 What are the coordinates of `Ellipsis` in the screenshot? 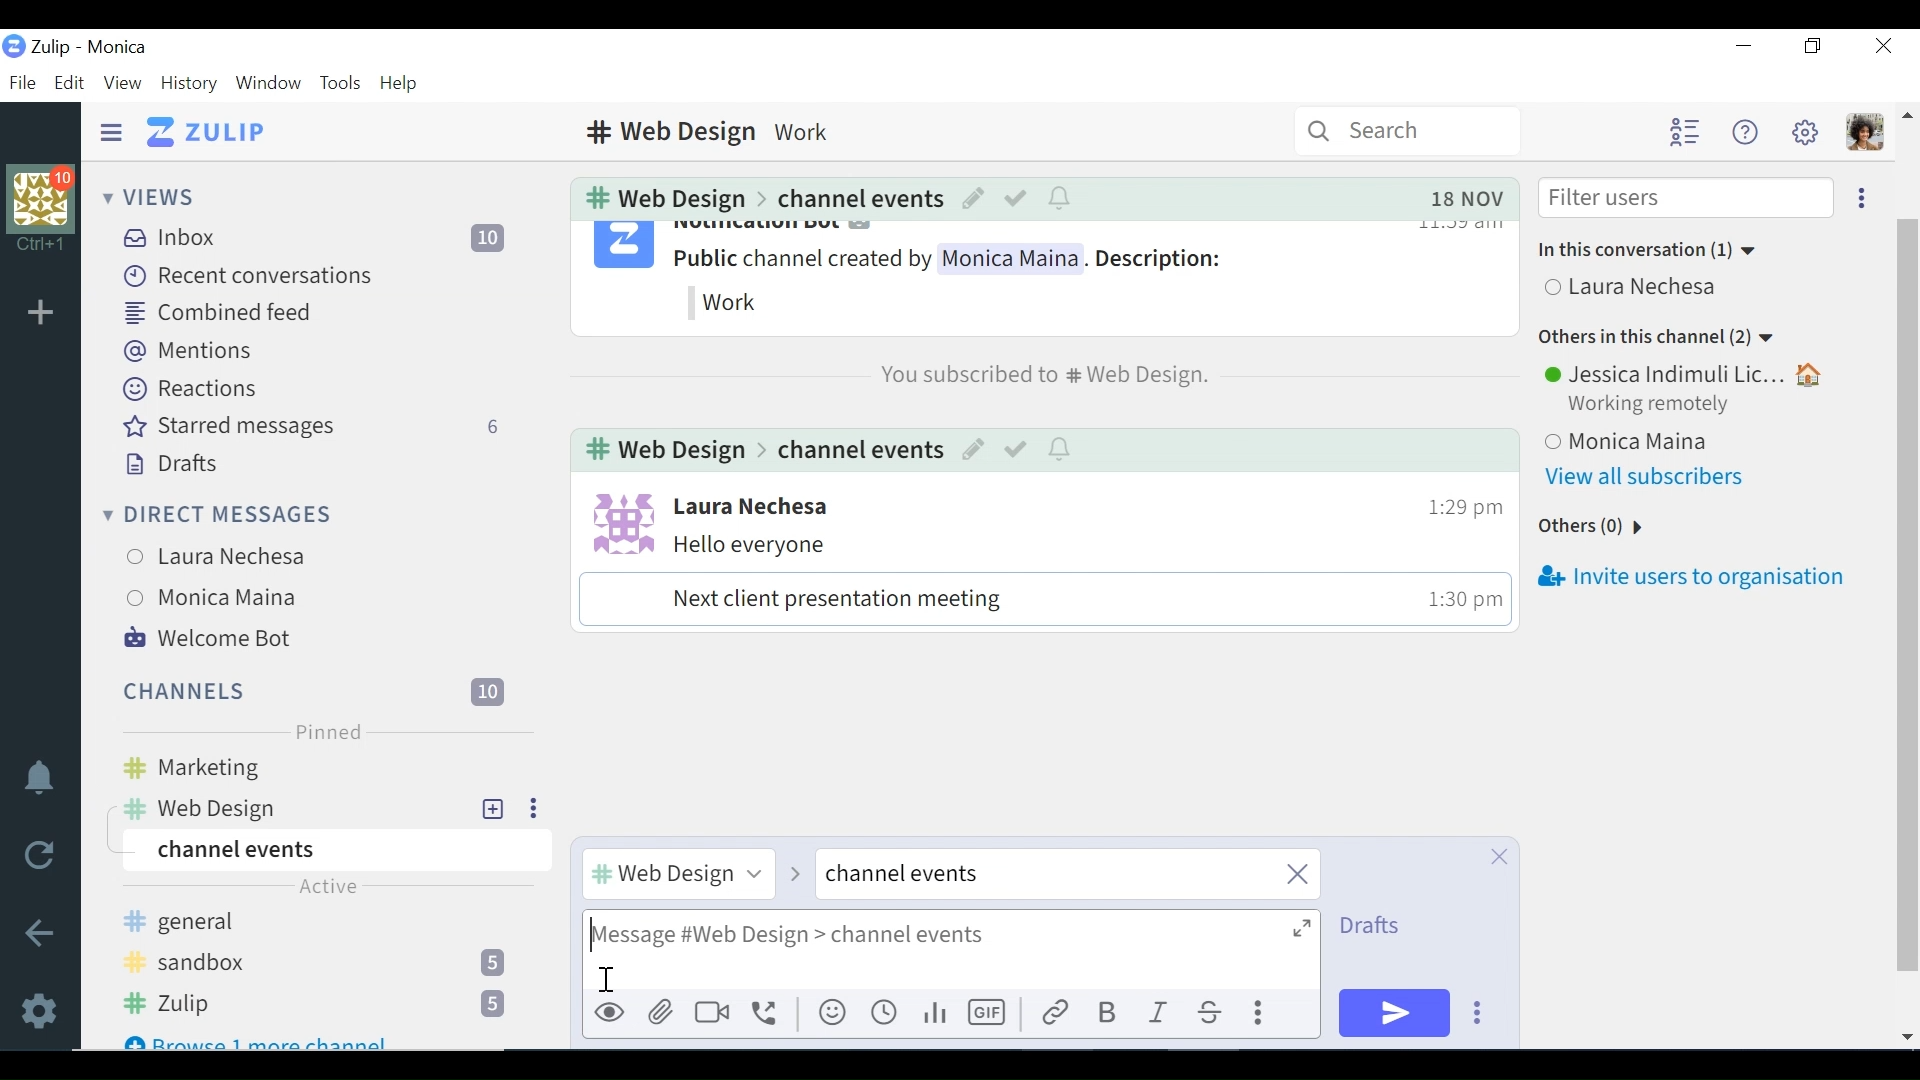 It's located at (530, 808).